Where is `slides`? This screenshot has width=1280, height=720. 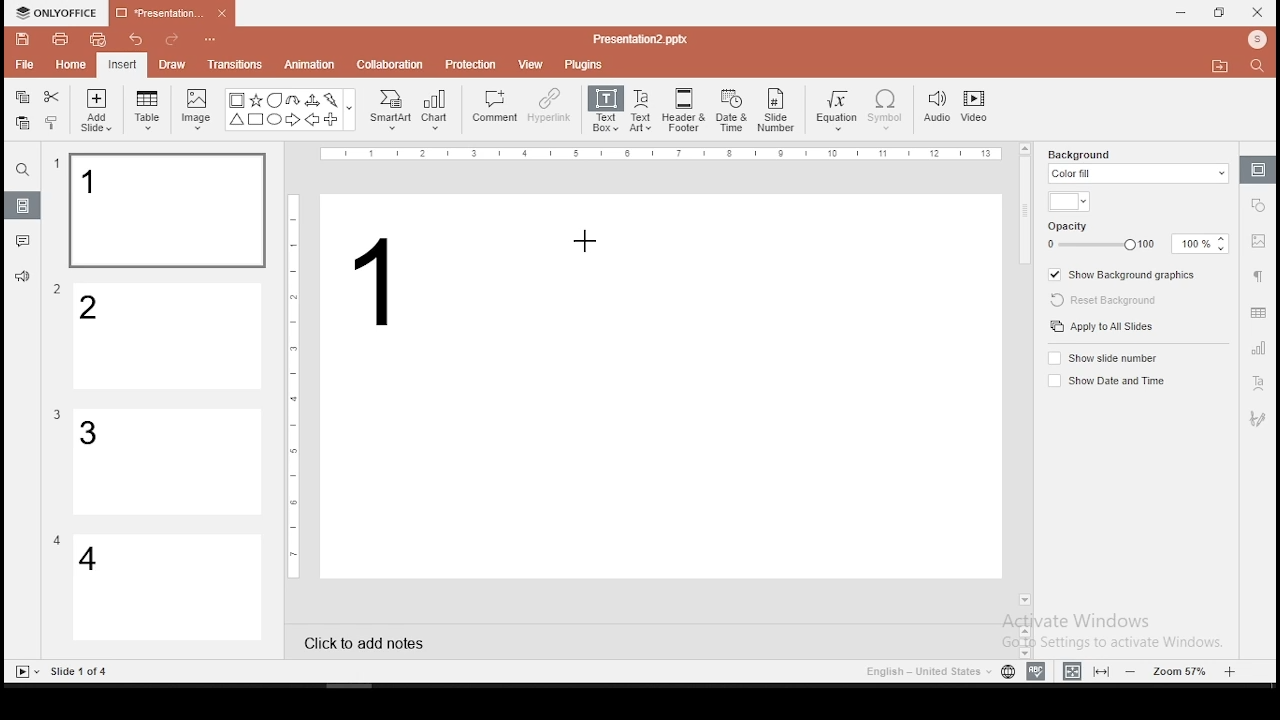 slides is located at coordinates (24, 206).